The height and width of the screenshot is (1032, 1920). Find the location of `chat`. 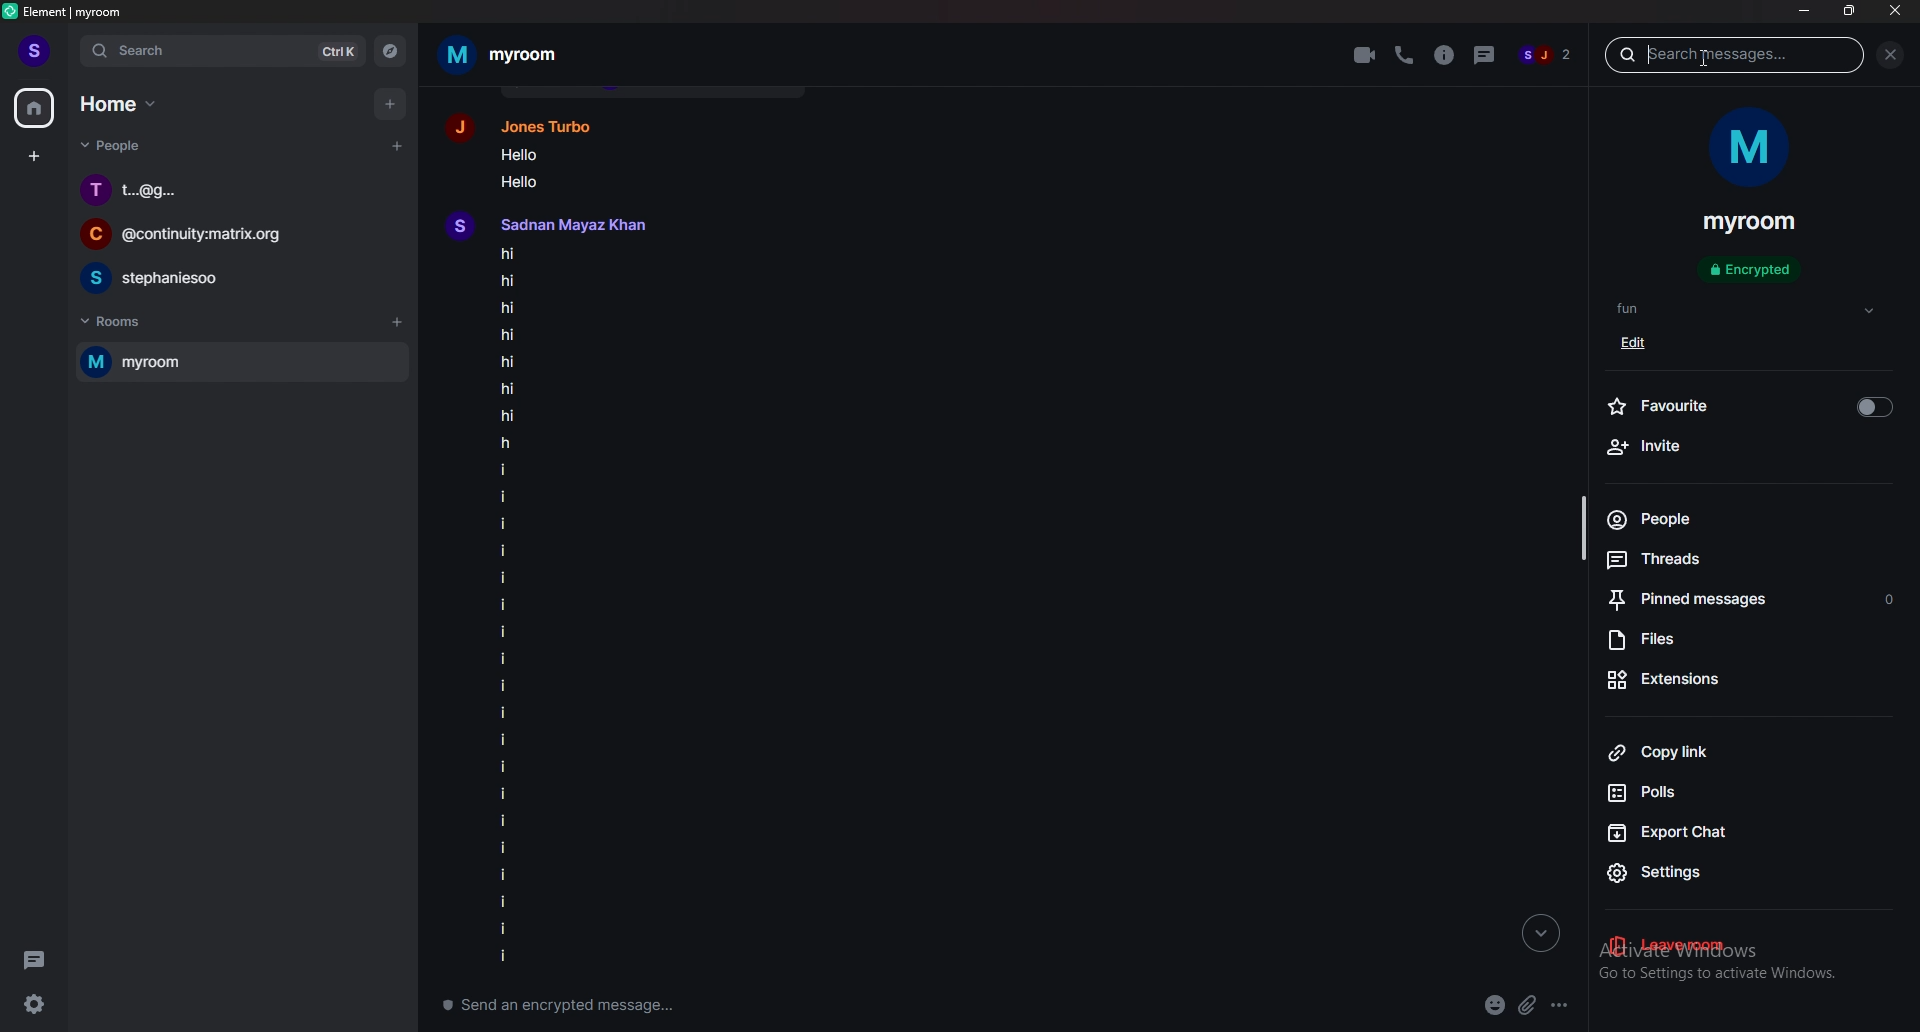

chat is located at coordinates (236, 191).